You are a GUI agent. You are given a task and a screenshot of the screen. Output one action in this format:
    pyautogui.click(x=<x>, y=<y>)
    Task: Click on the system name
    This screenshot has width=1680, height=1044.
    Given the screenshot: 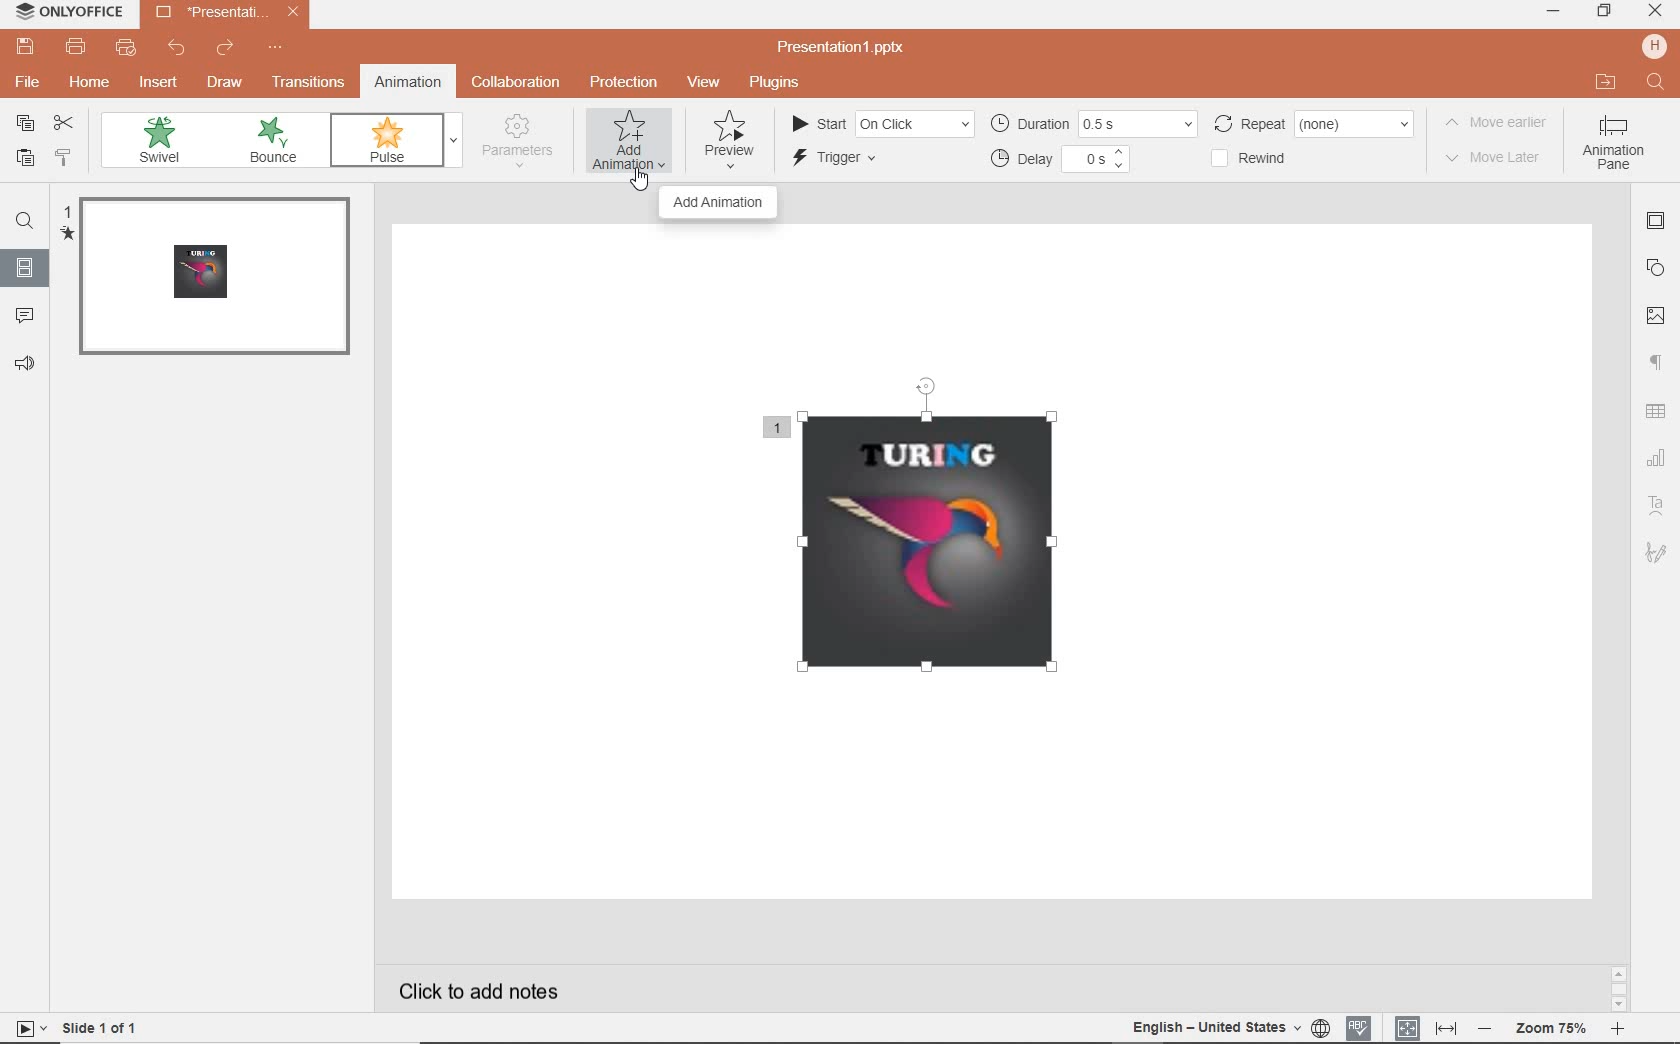 What is the action you would take?
    pyautogui.click(x=74, y=12)
    